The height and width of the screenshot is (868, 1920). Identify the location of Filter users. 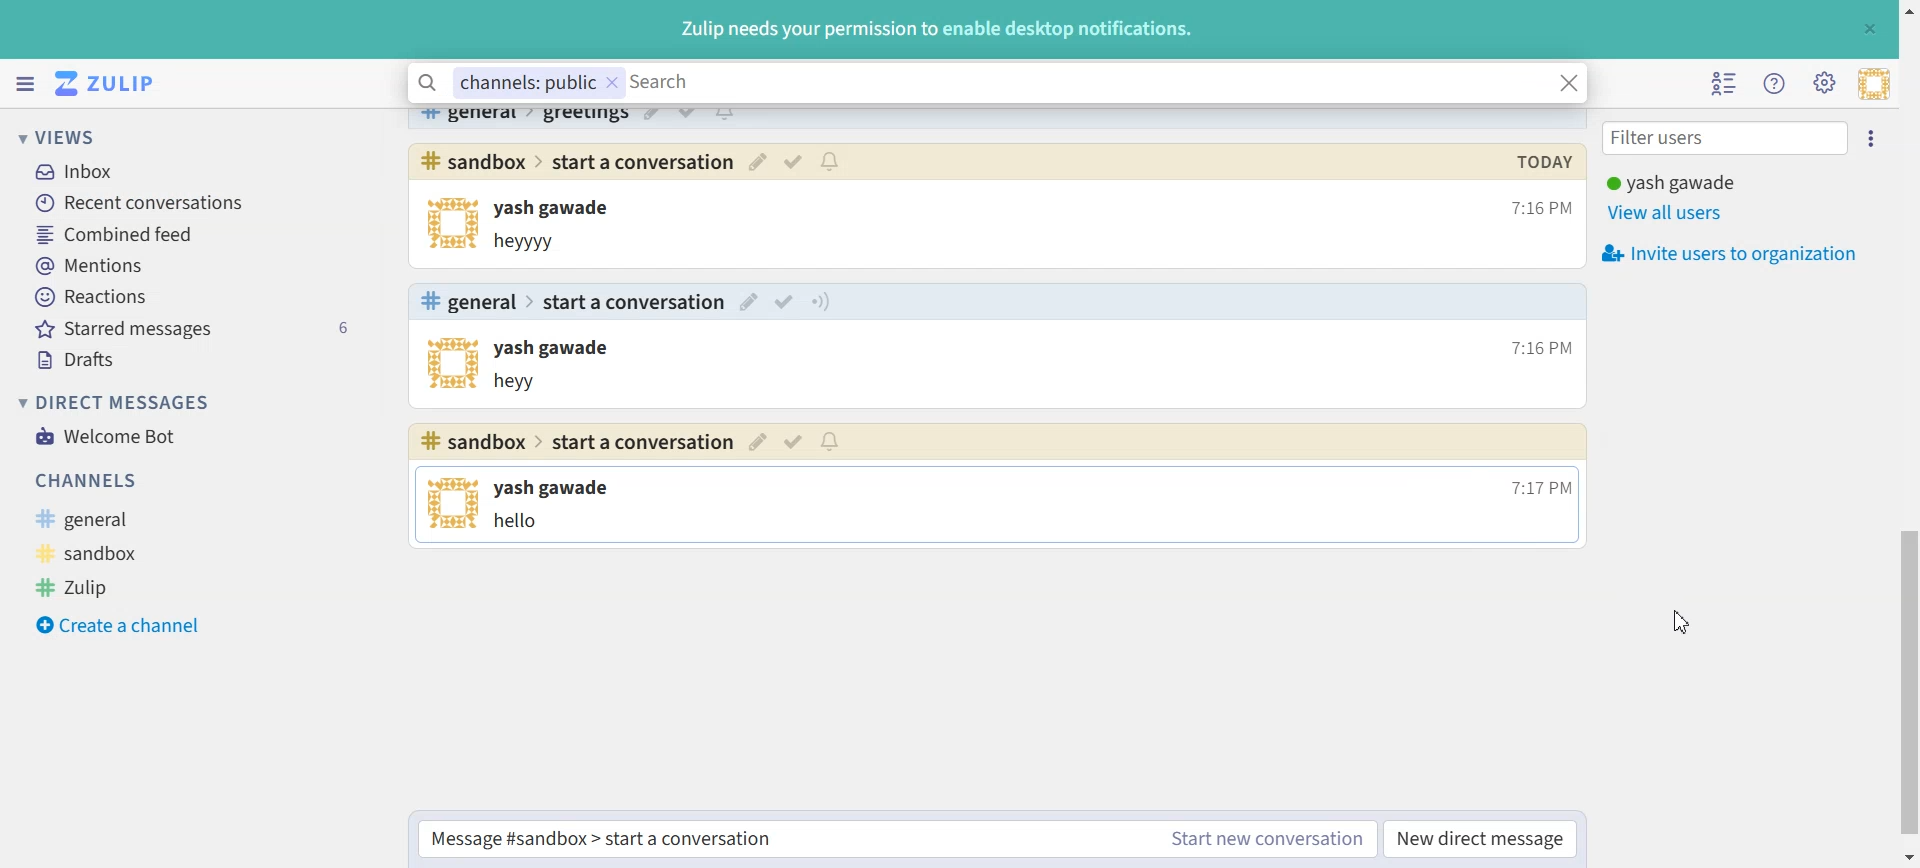
(1726, 140).